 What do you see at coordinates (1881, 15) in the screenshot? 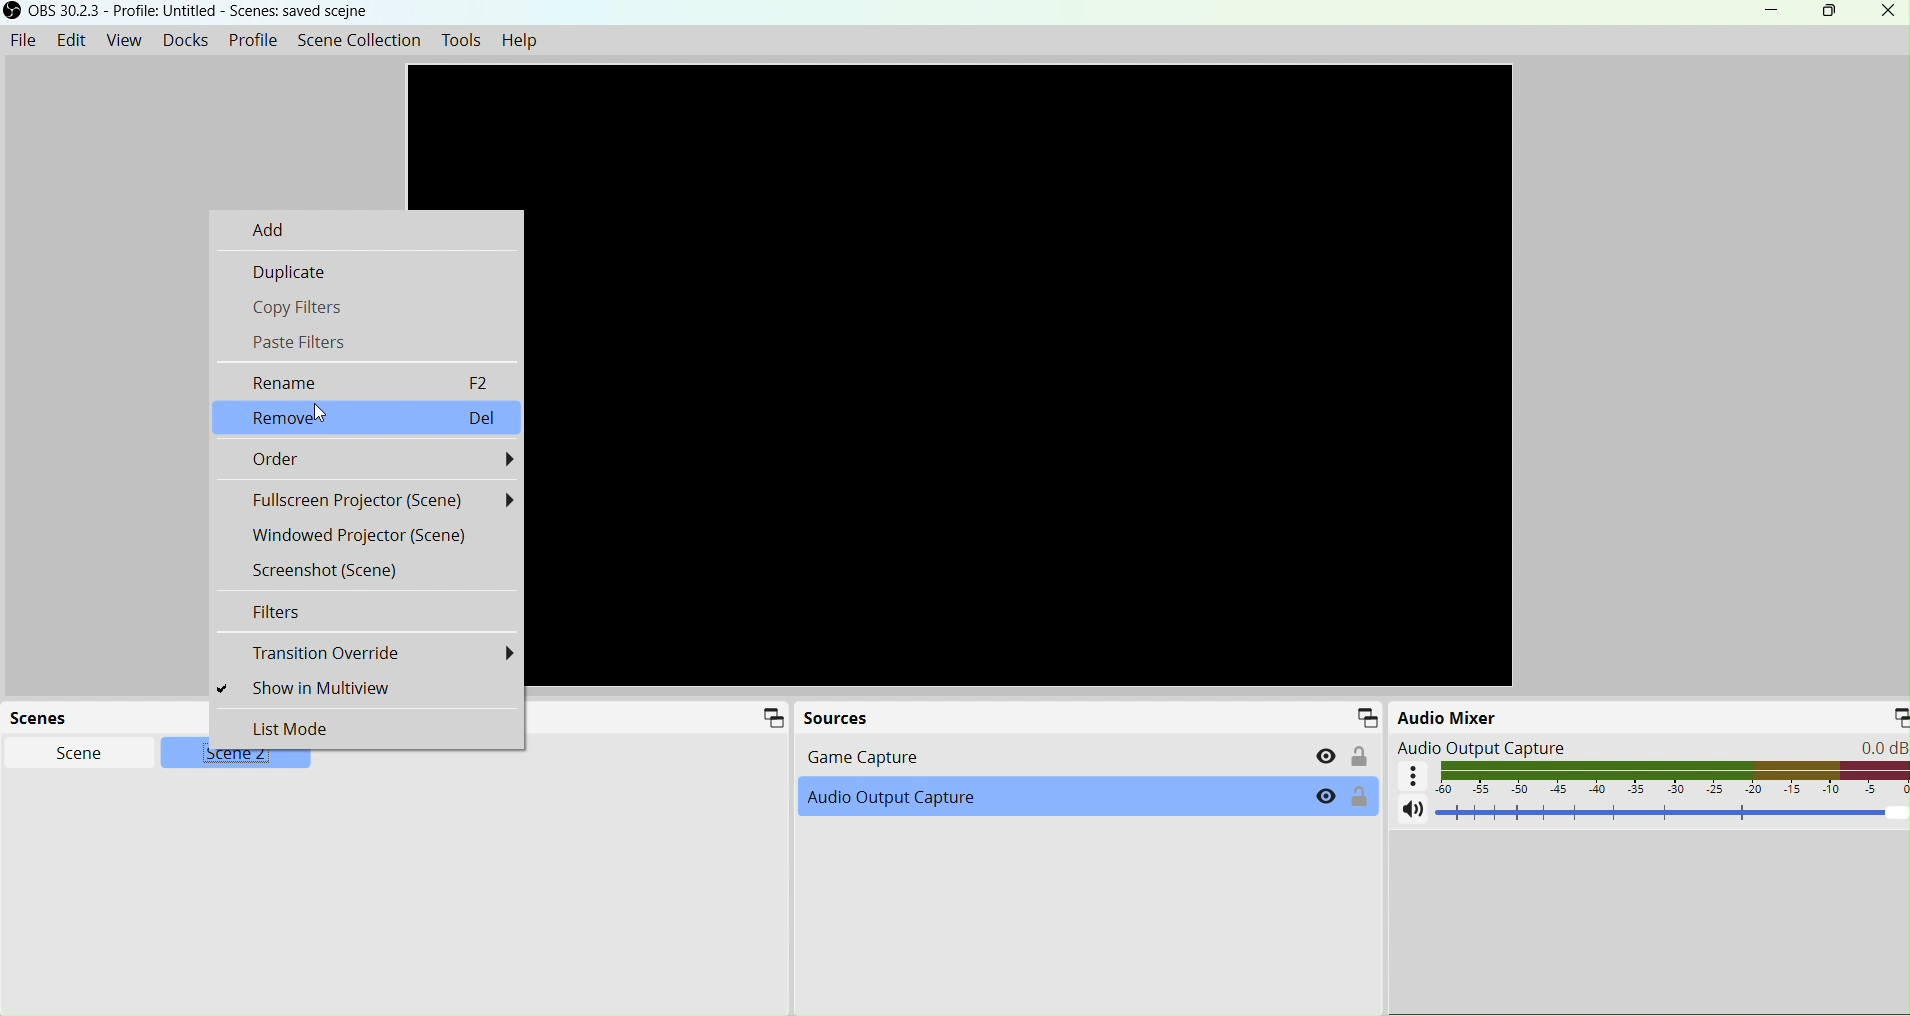
I see `Close` at bounding box center [1881, 15].